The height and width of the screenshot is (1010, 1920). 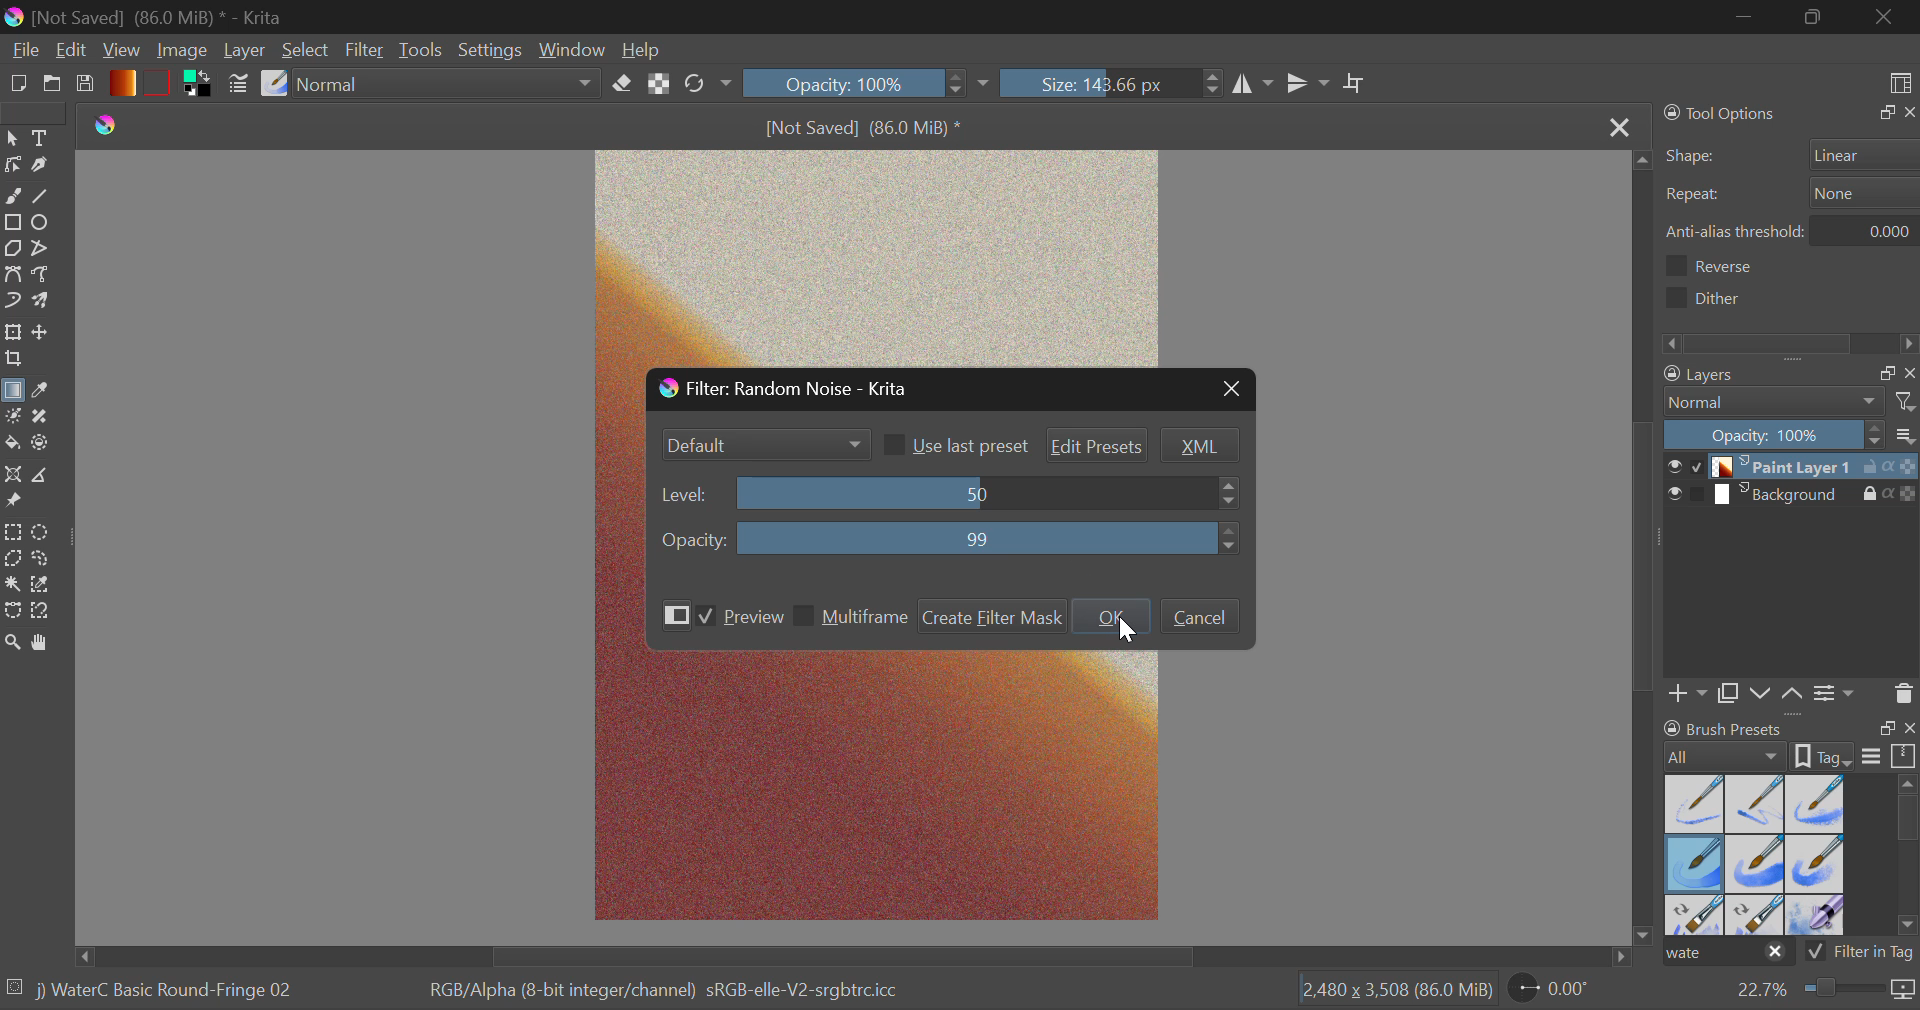 I want to click on Polygon, so click(x=12, y=248).